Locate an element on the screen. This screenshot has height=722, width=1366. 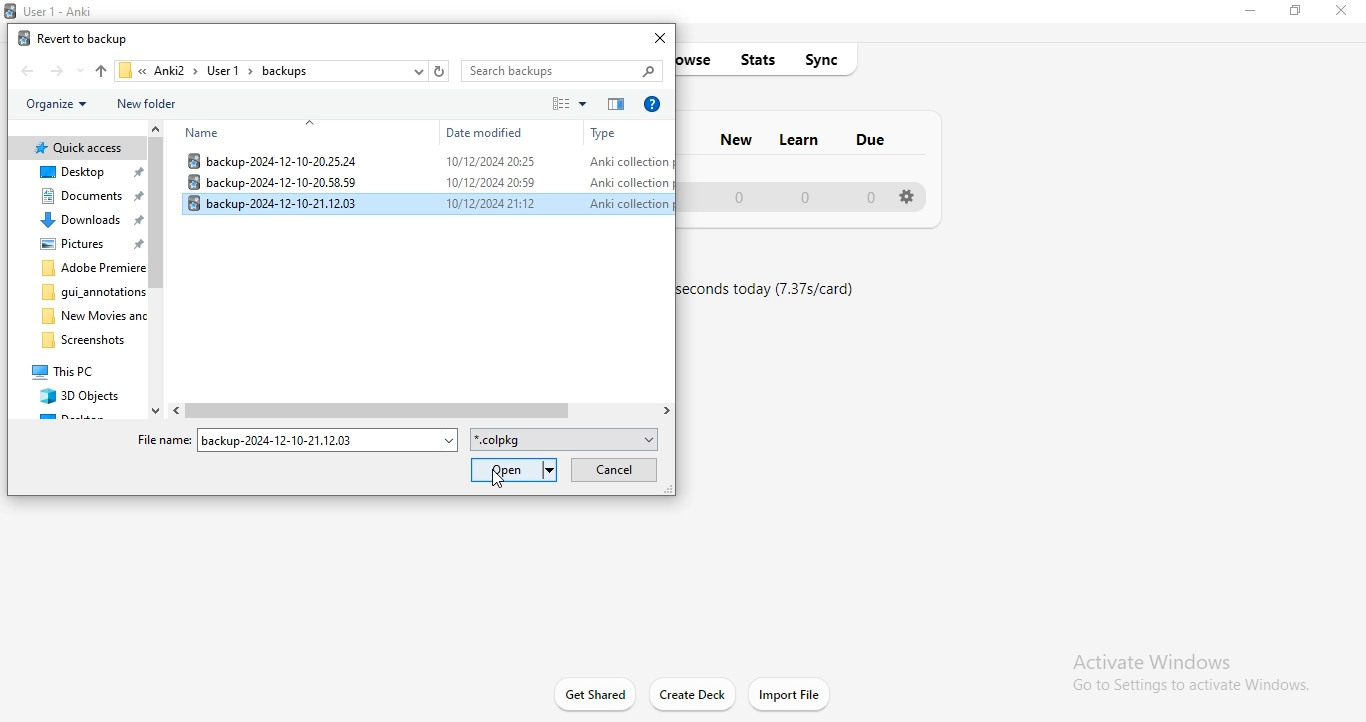
import file is located at coordinates (790, 694).